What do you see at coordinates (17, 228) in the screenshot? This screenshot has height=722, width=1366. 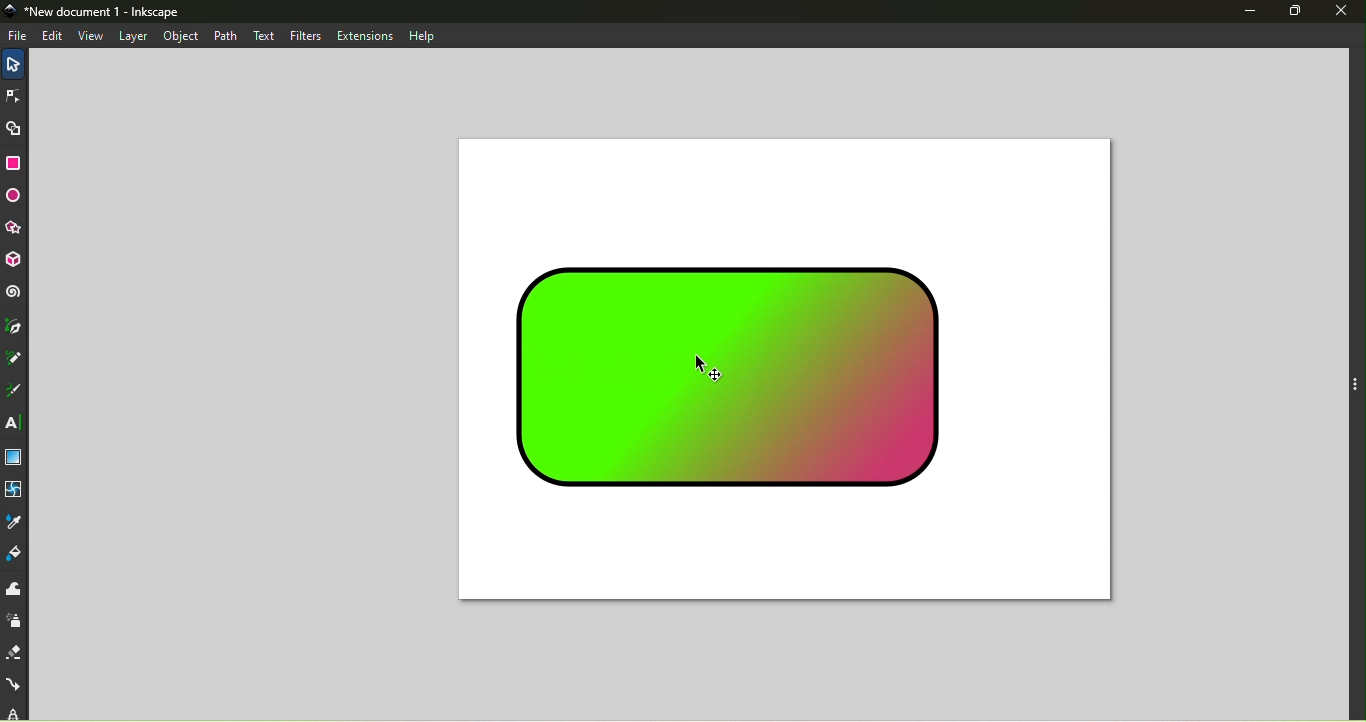 I see `Star/polygon tool` at bounding box center [17, 228].